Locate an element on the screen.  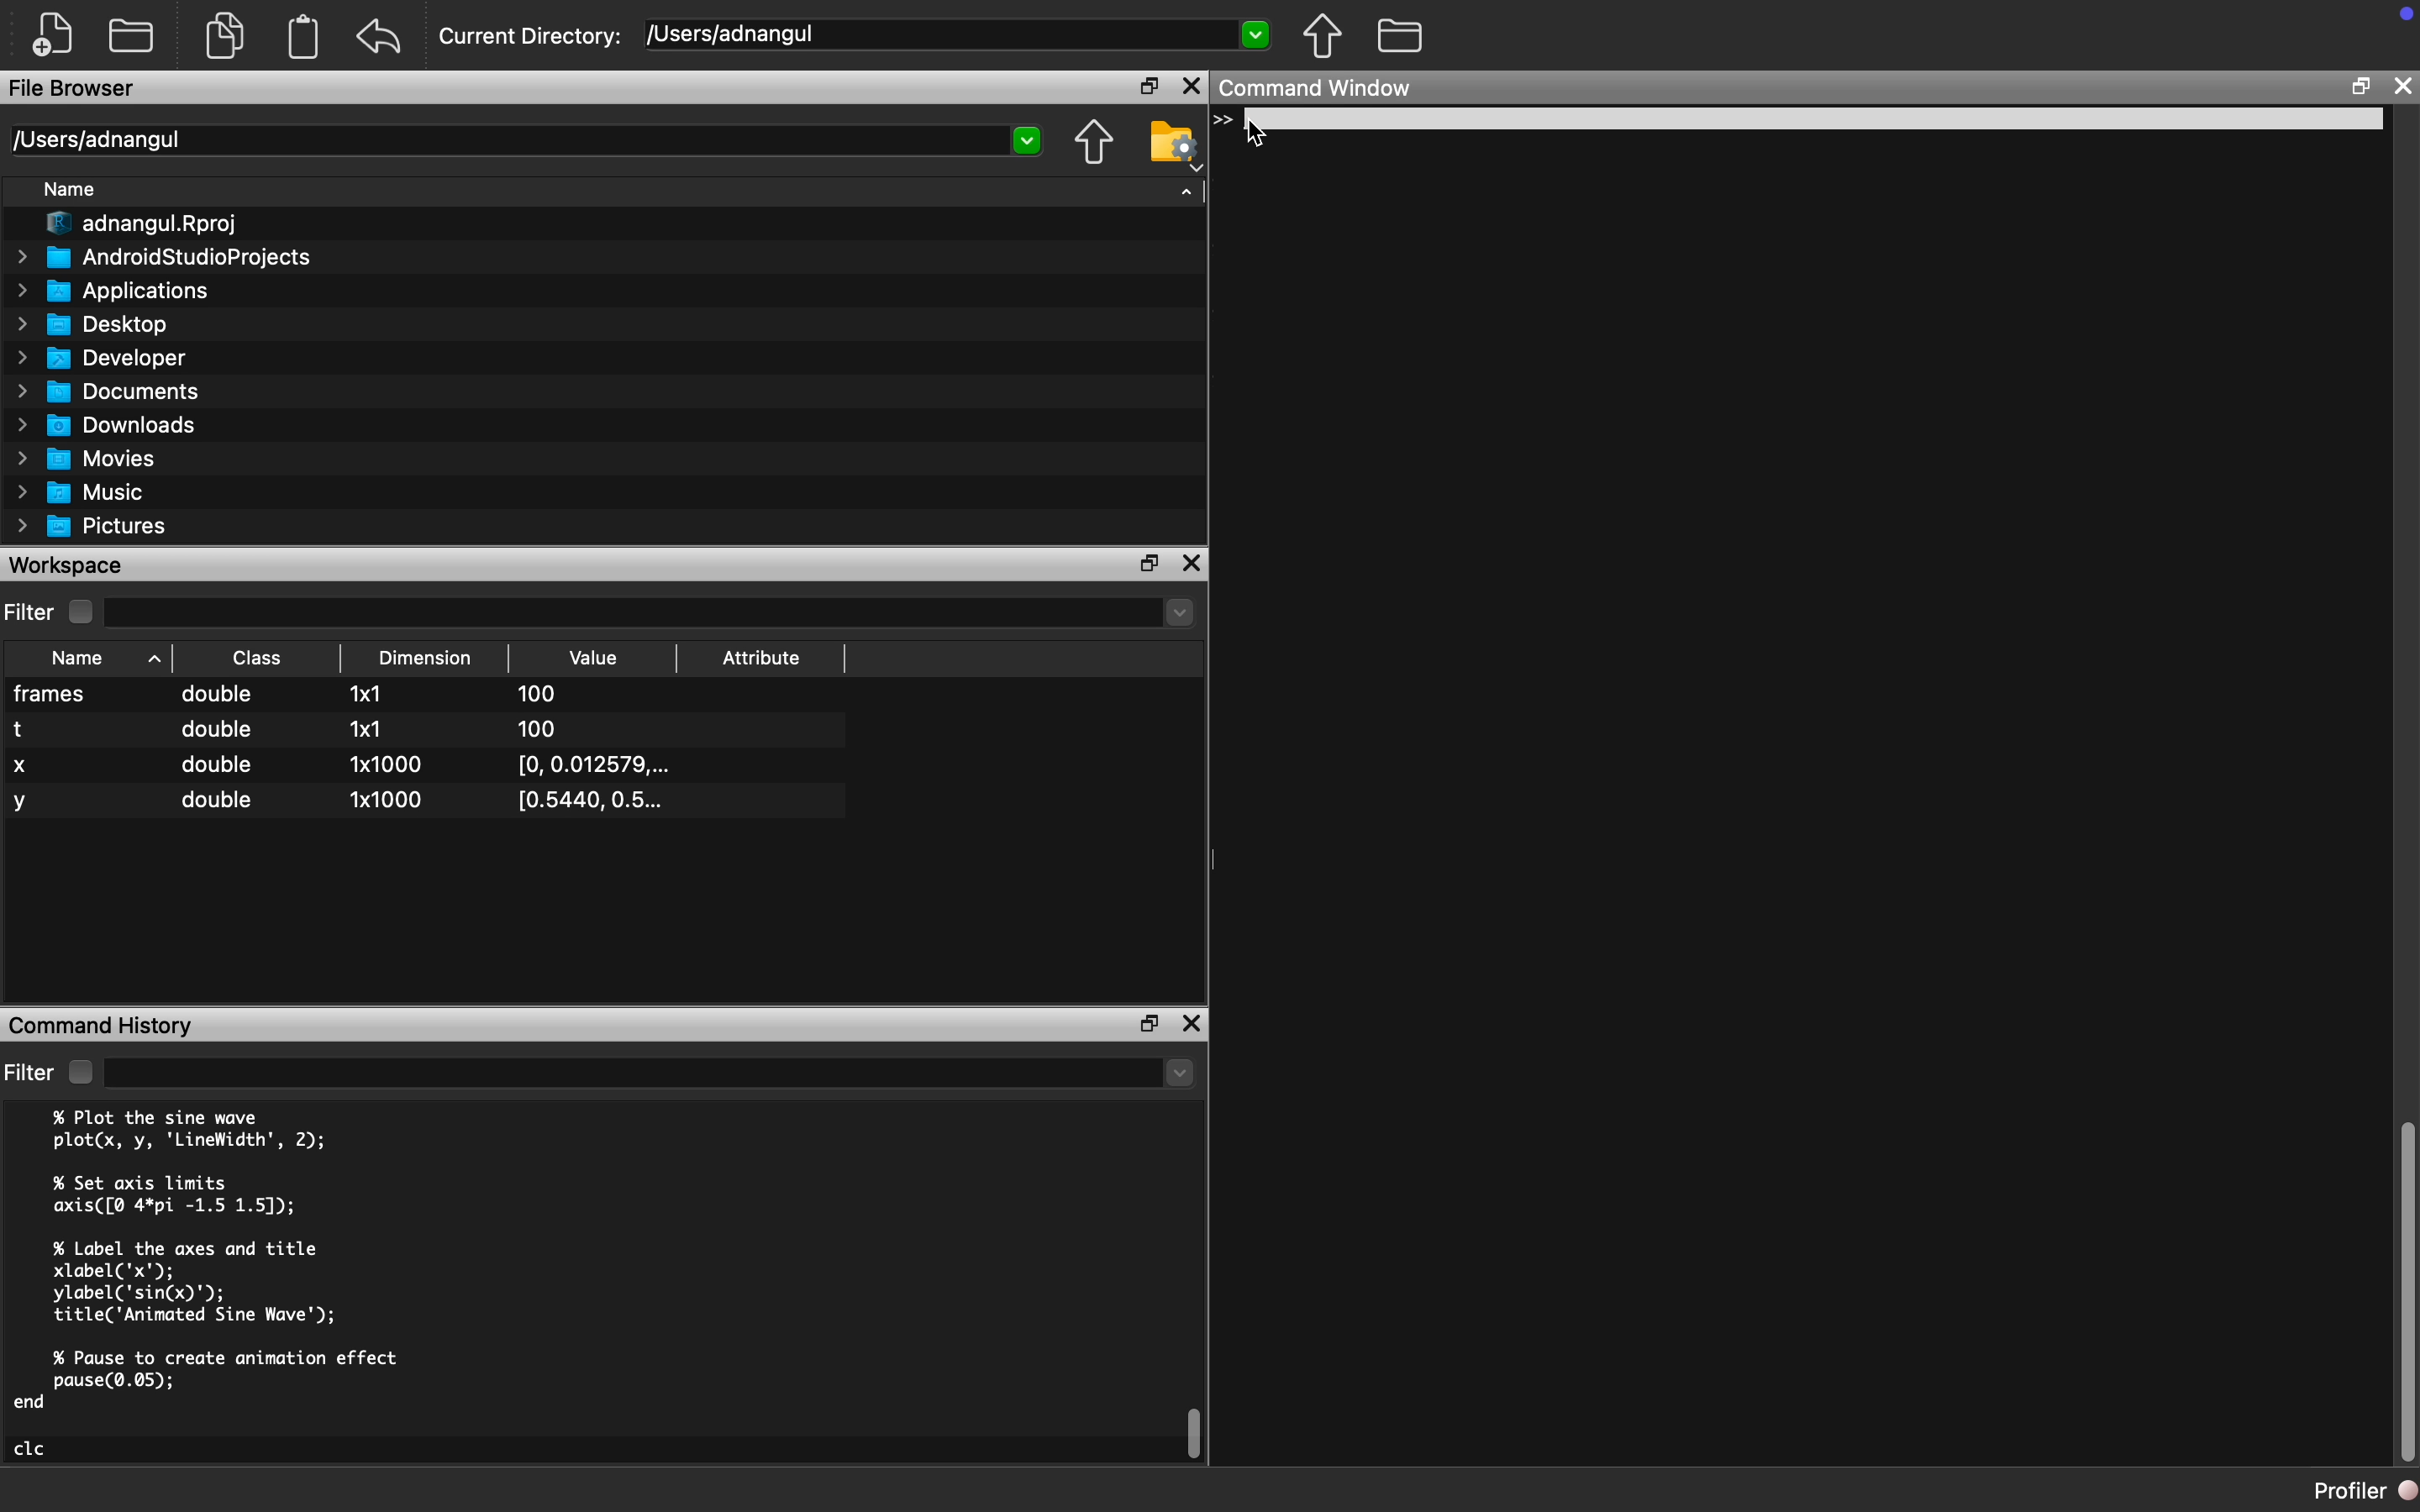
Typing indicator is located at coordinates (1231, 125).